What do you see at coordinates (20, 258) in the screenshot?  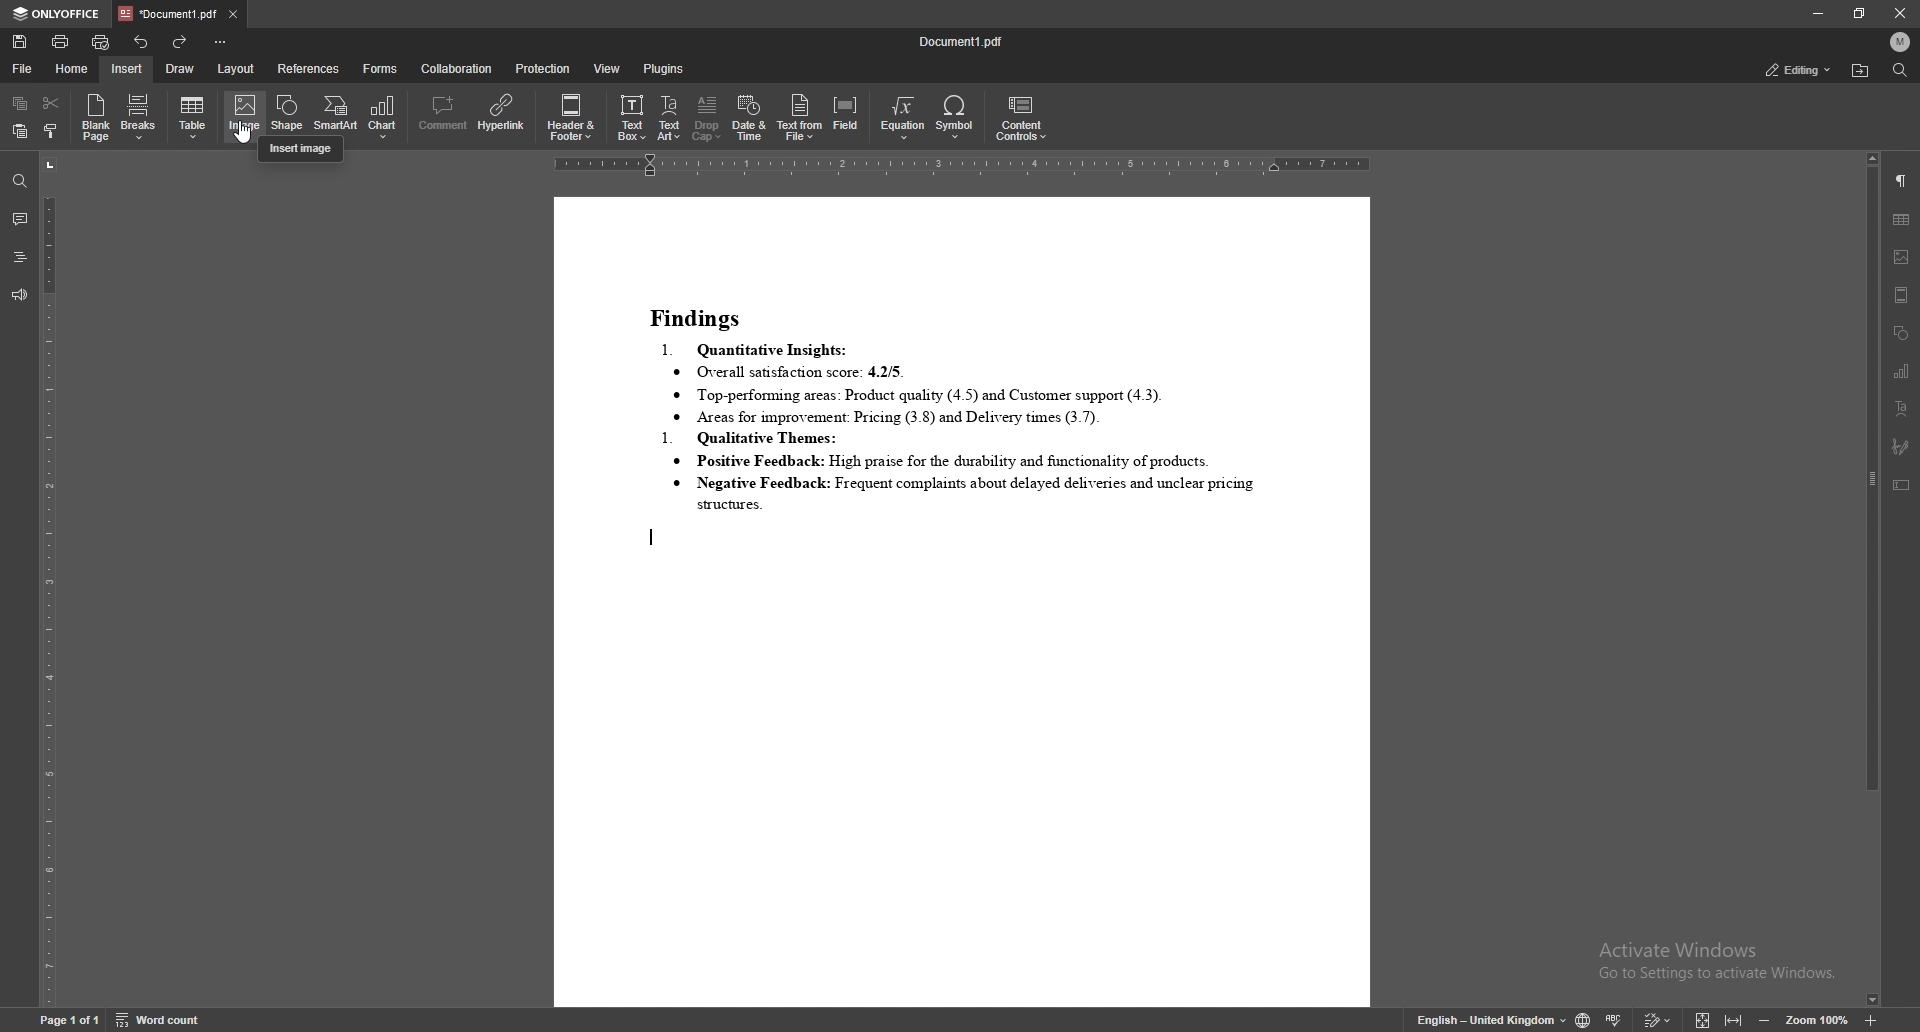 I see `headings` at bounding box center [20, 258].